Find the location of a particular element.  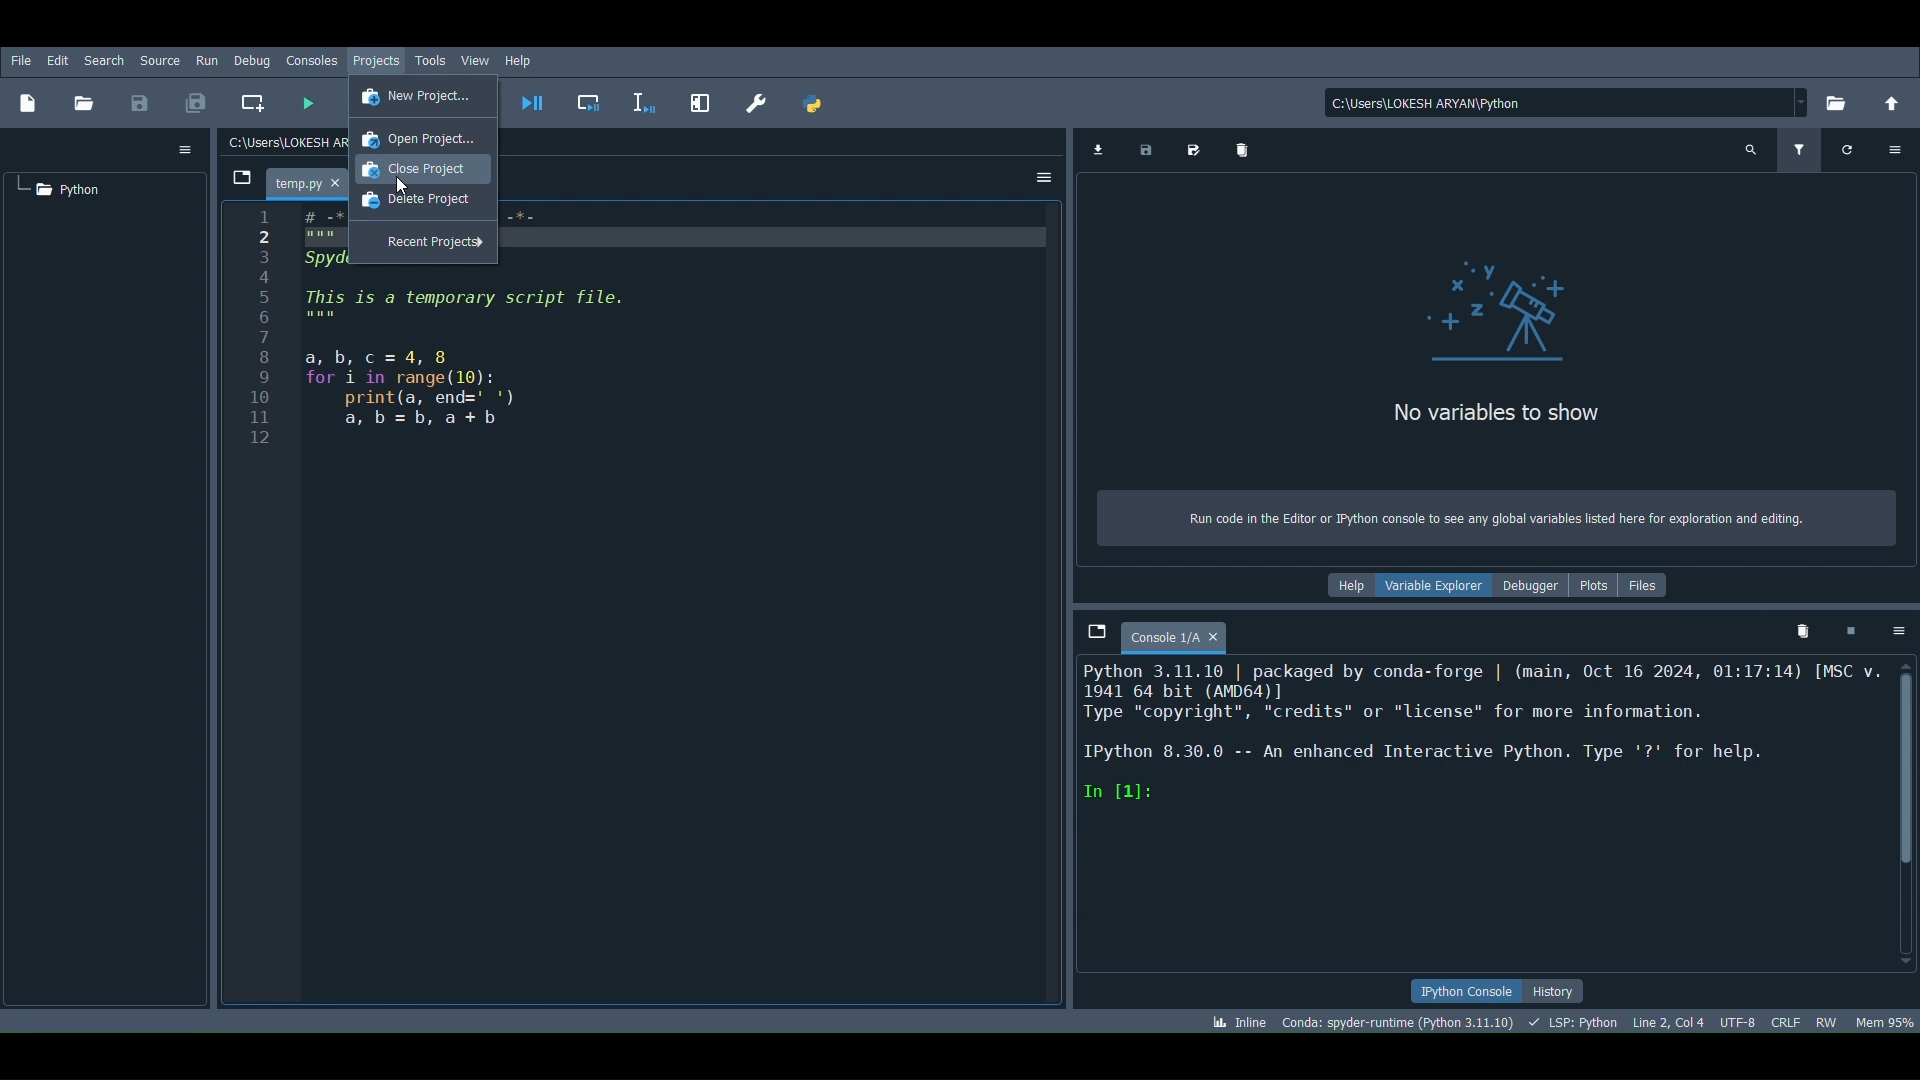

Console name is located at coordinates (1184, 634).